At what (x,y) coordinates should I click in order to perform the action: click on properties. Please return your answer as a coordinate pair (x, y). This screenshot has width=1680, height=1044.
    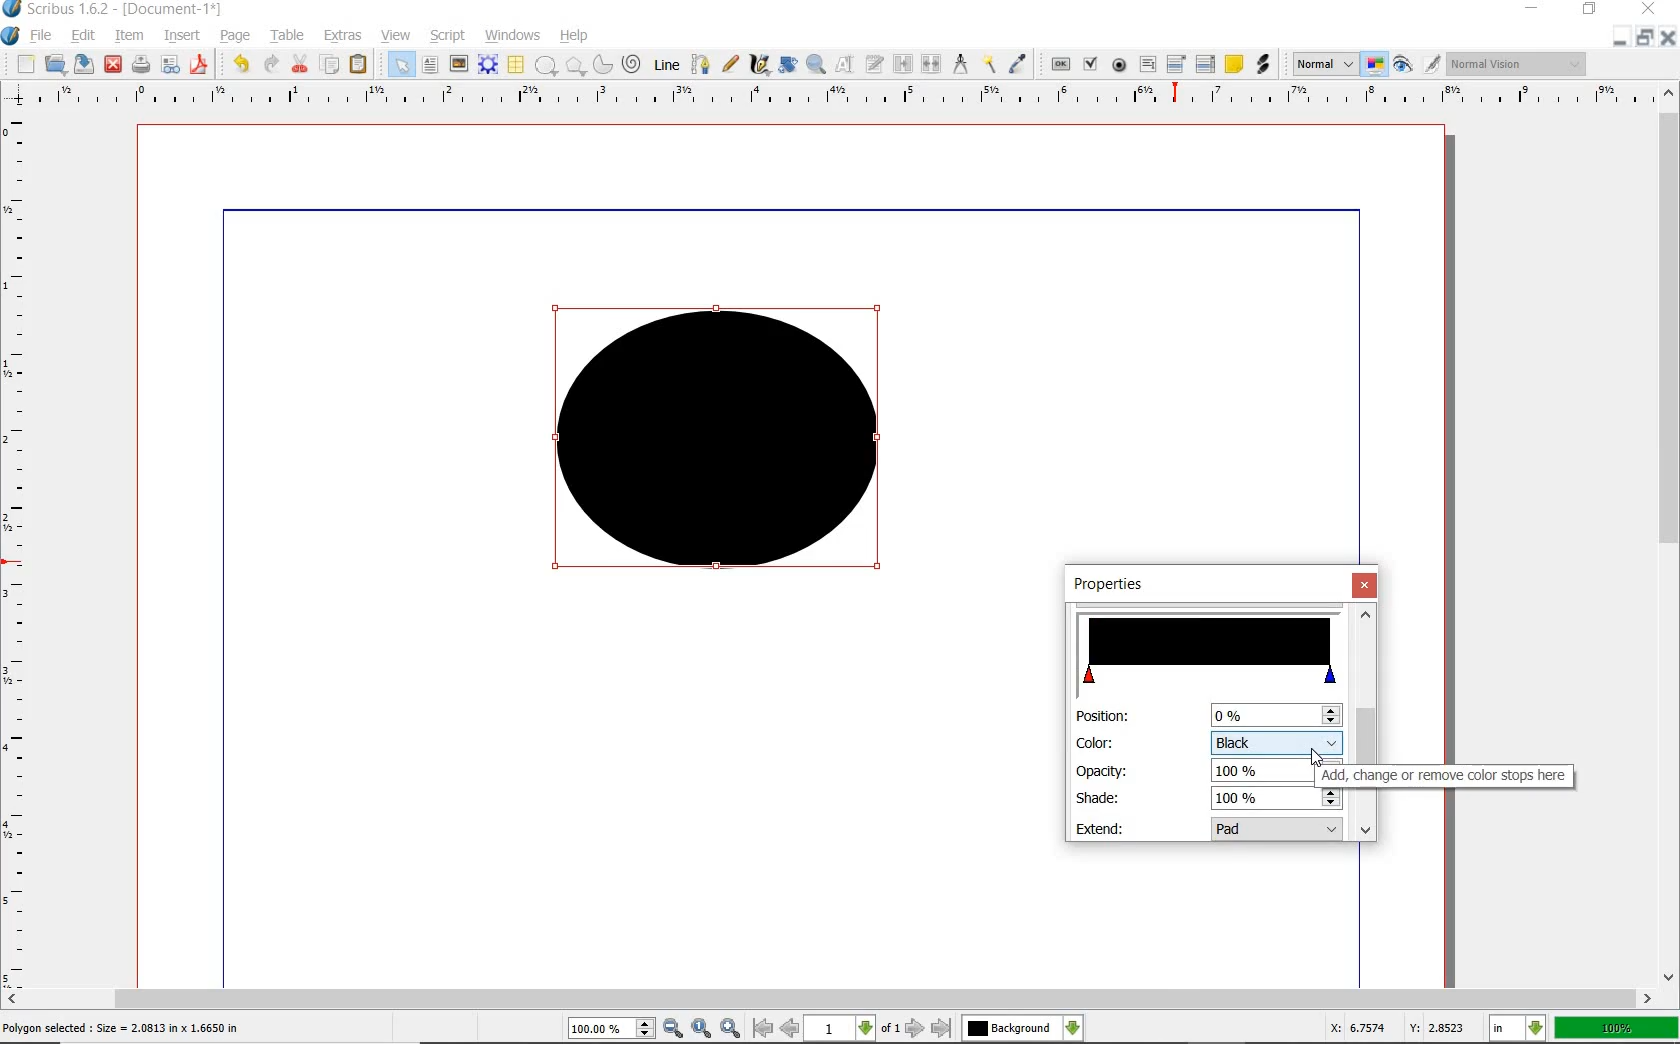
    Looking at the image, I should click on (1128, 585).